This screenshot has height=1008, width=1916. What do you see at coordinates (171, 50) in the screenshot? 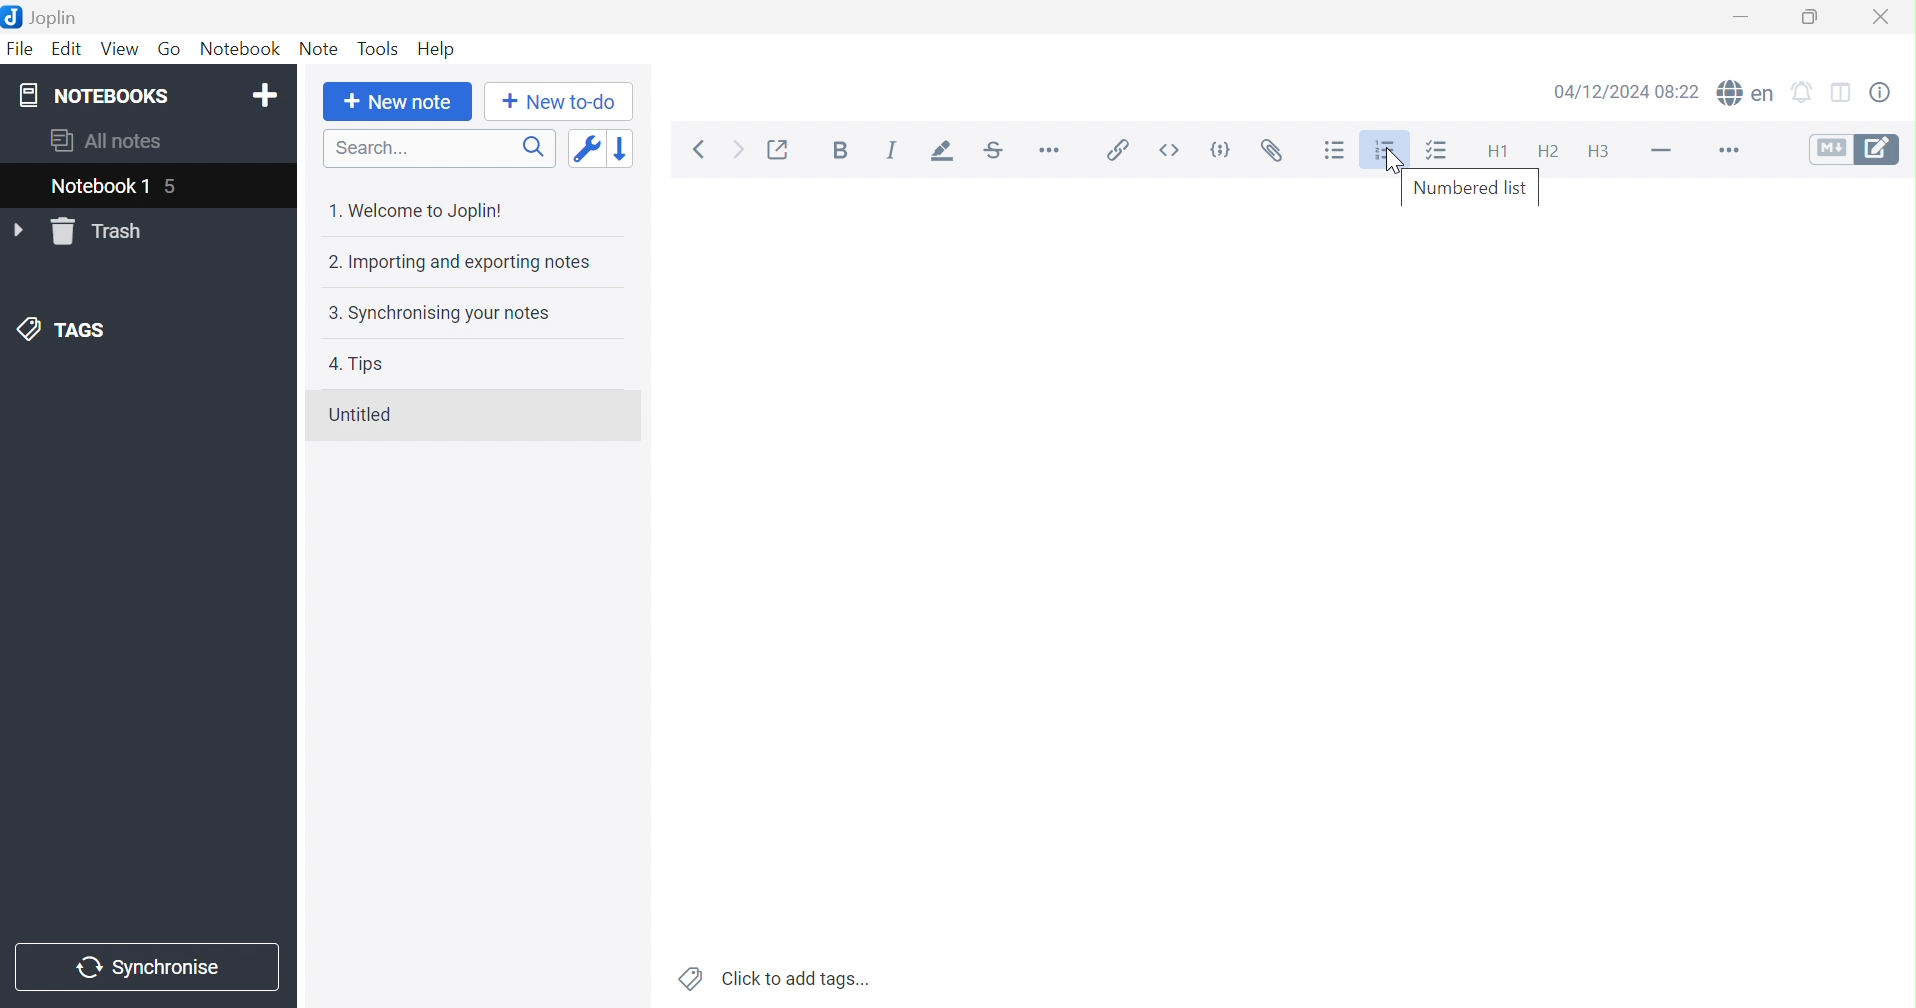
I see `Go` at bounding box center [171, 50].